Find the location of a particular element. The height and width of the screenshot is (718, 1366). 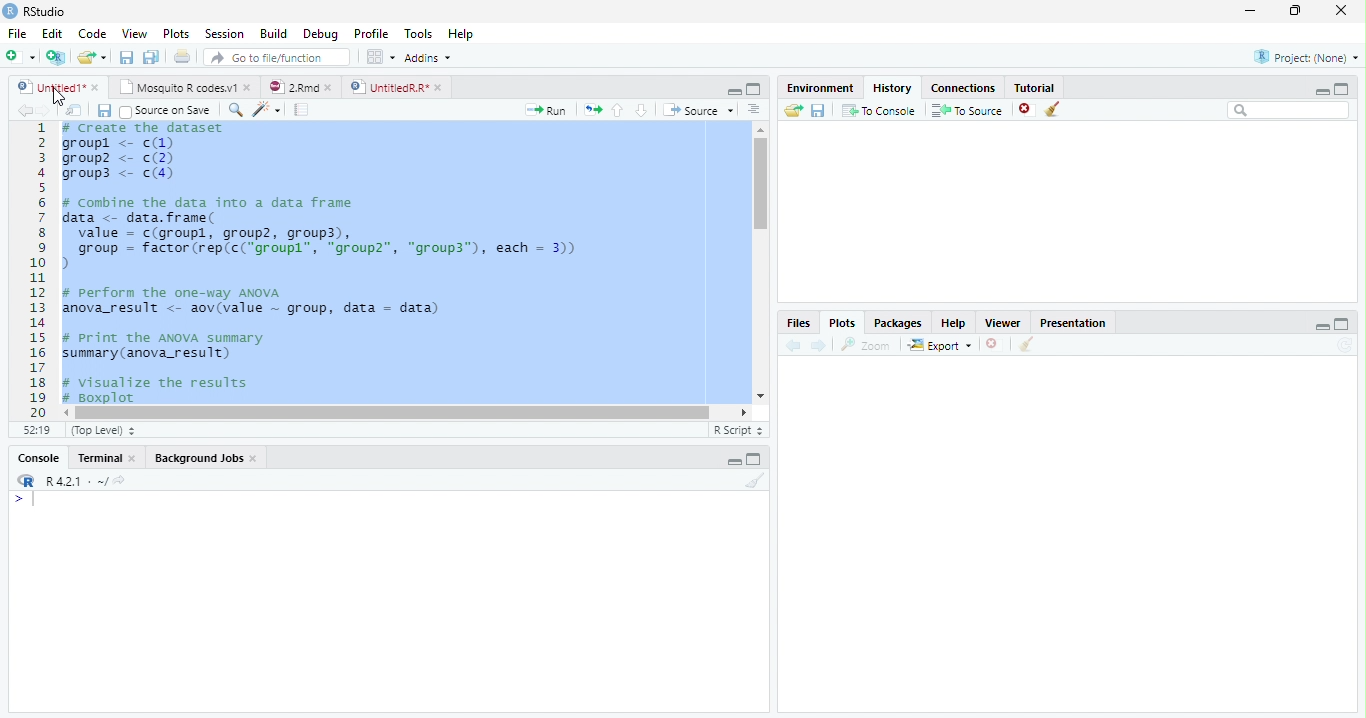

Magic code is located at coordinates (267, 111).